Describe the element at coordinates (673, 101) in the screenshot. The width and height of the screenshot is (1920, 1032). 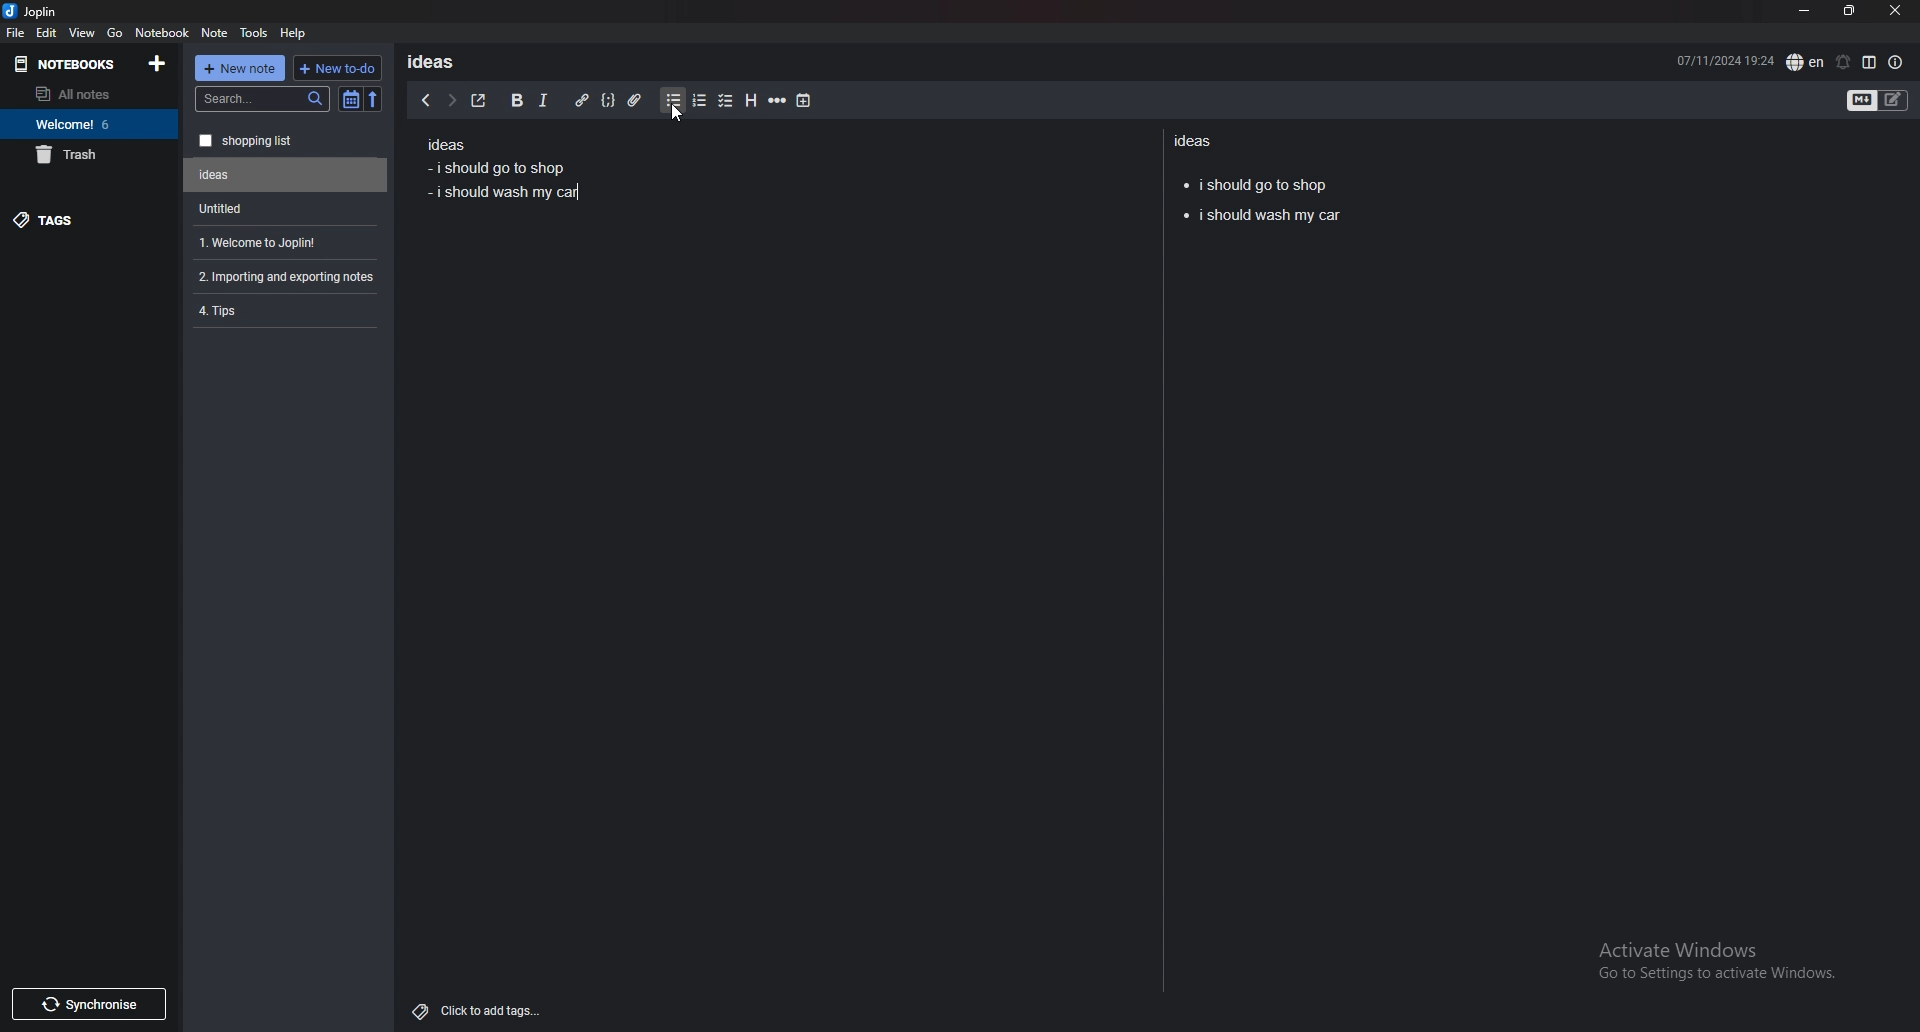
I see `bullet list` at that location.